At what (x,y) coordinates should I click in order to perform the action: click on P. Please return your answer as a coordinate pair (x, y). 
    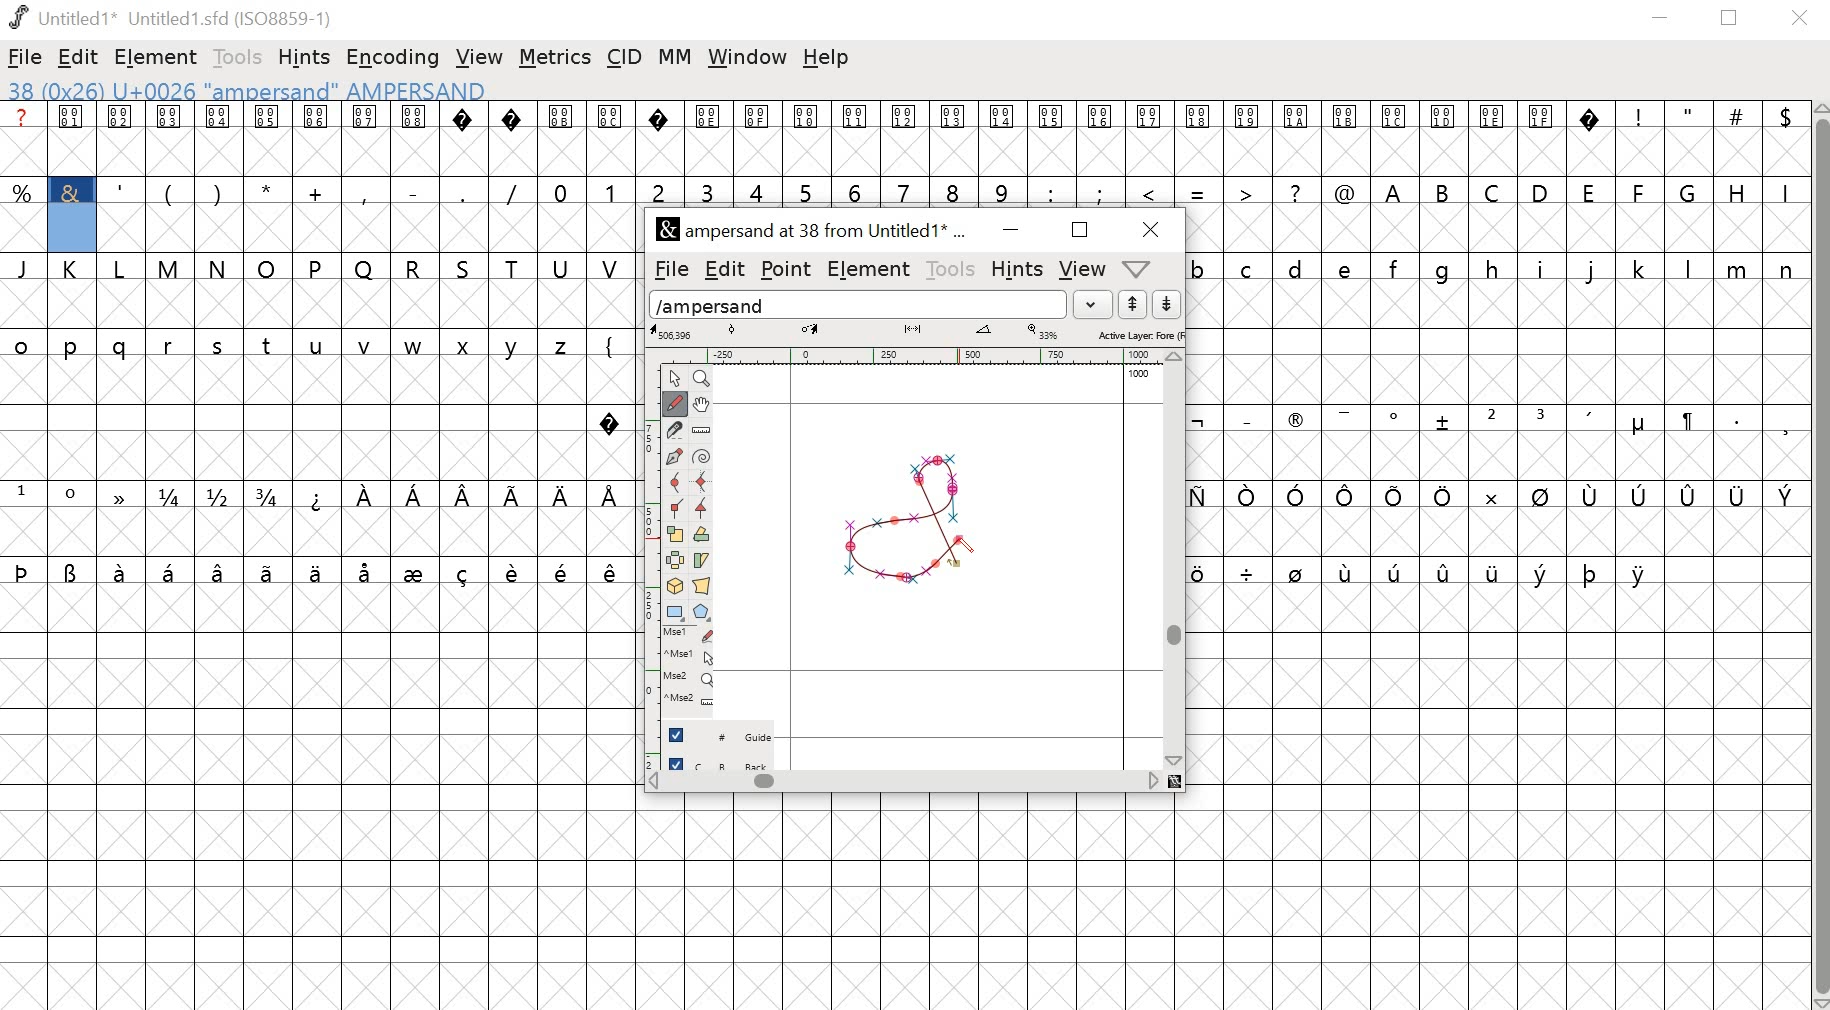
    Looking at the image, I should click on (317, 268).